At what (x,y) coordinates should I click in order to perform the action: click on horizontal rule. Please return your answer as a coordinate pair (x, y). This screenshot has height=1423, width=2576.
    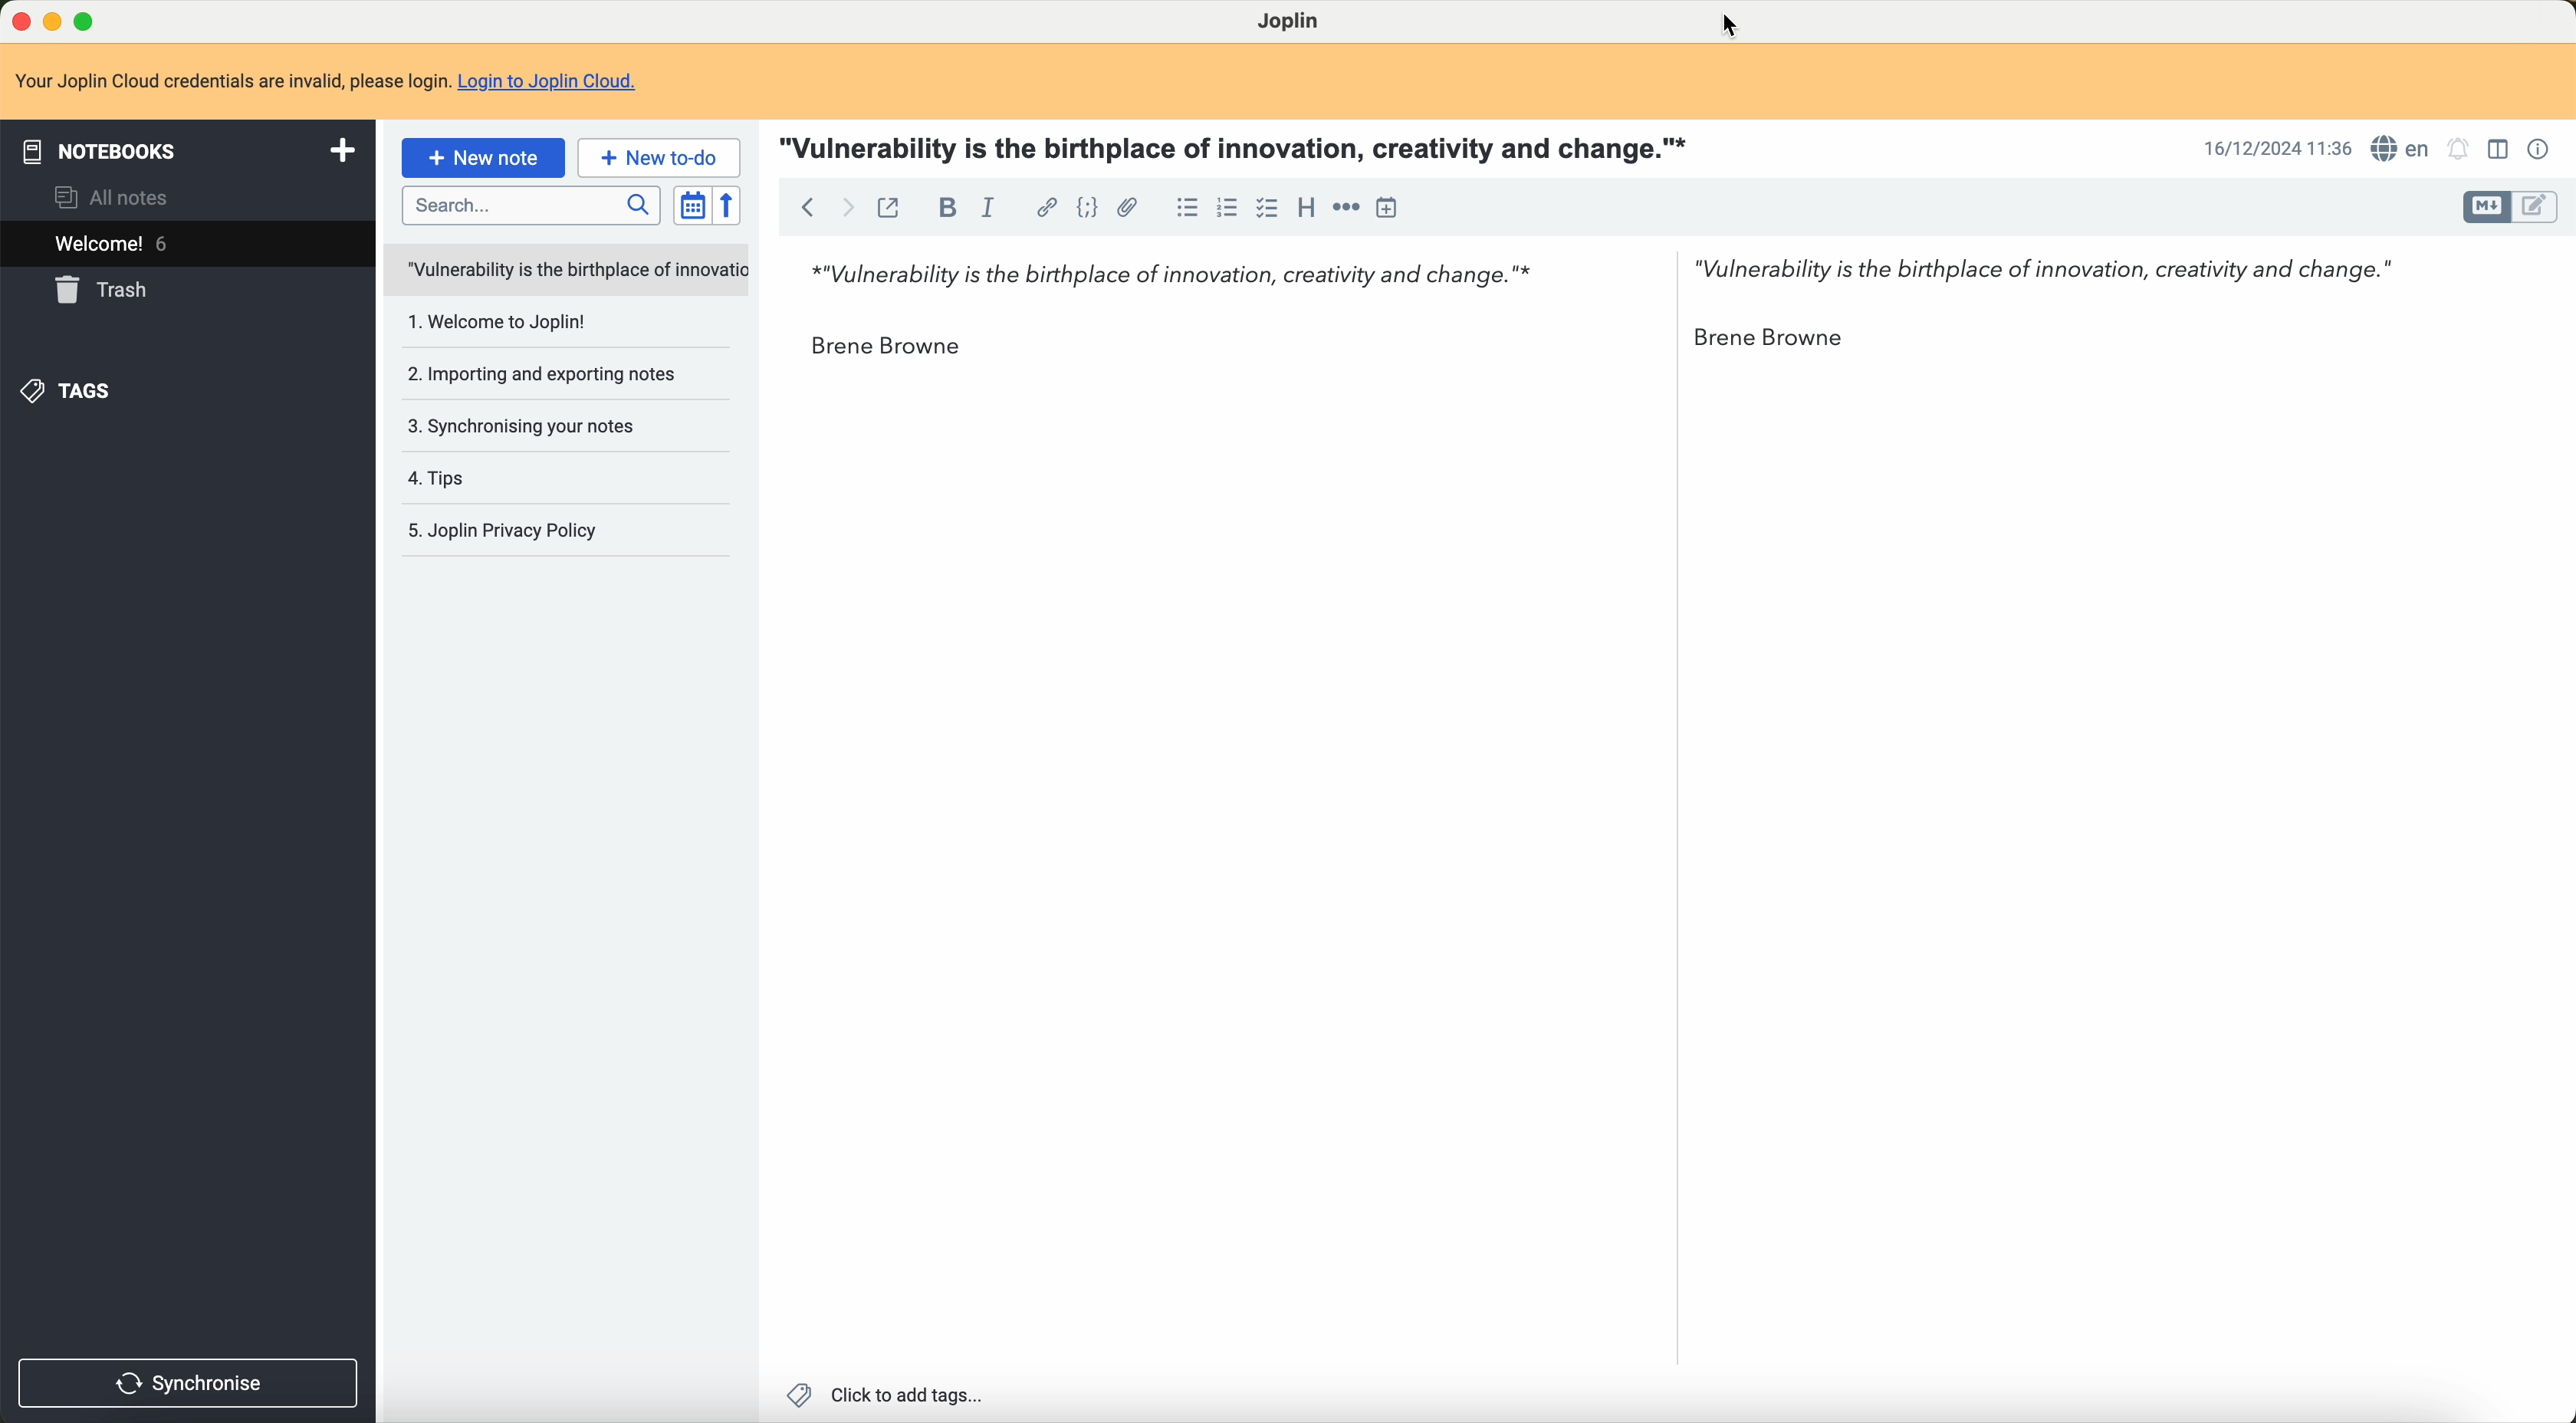
    Looking at the image, I should click on (1344, 205).